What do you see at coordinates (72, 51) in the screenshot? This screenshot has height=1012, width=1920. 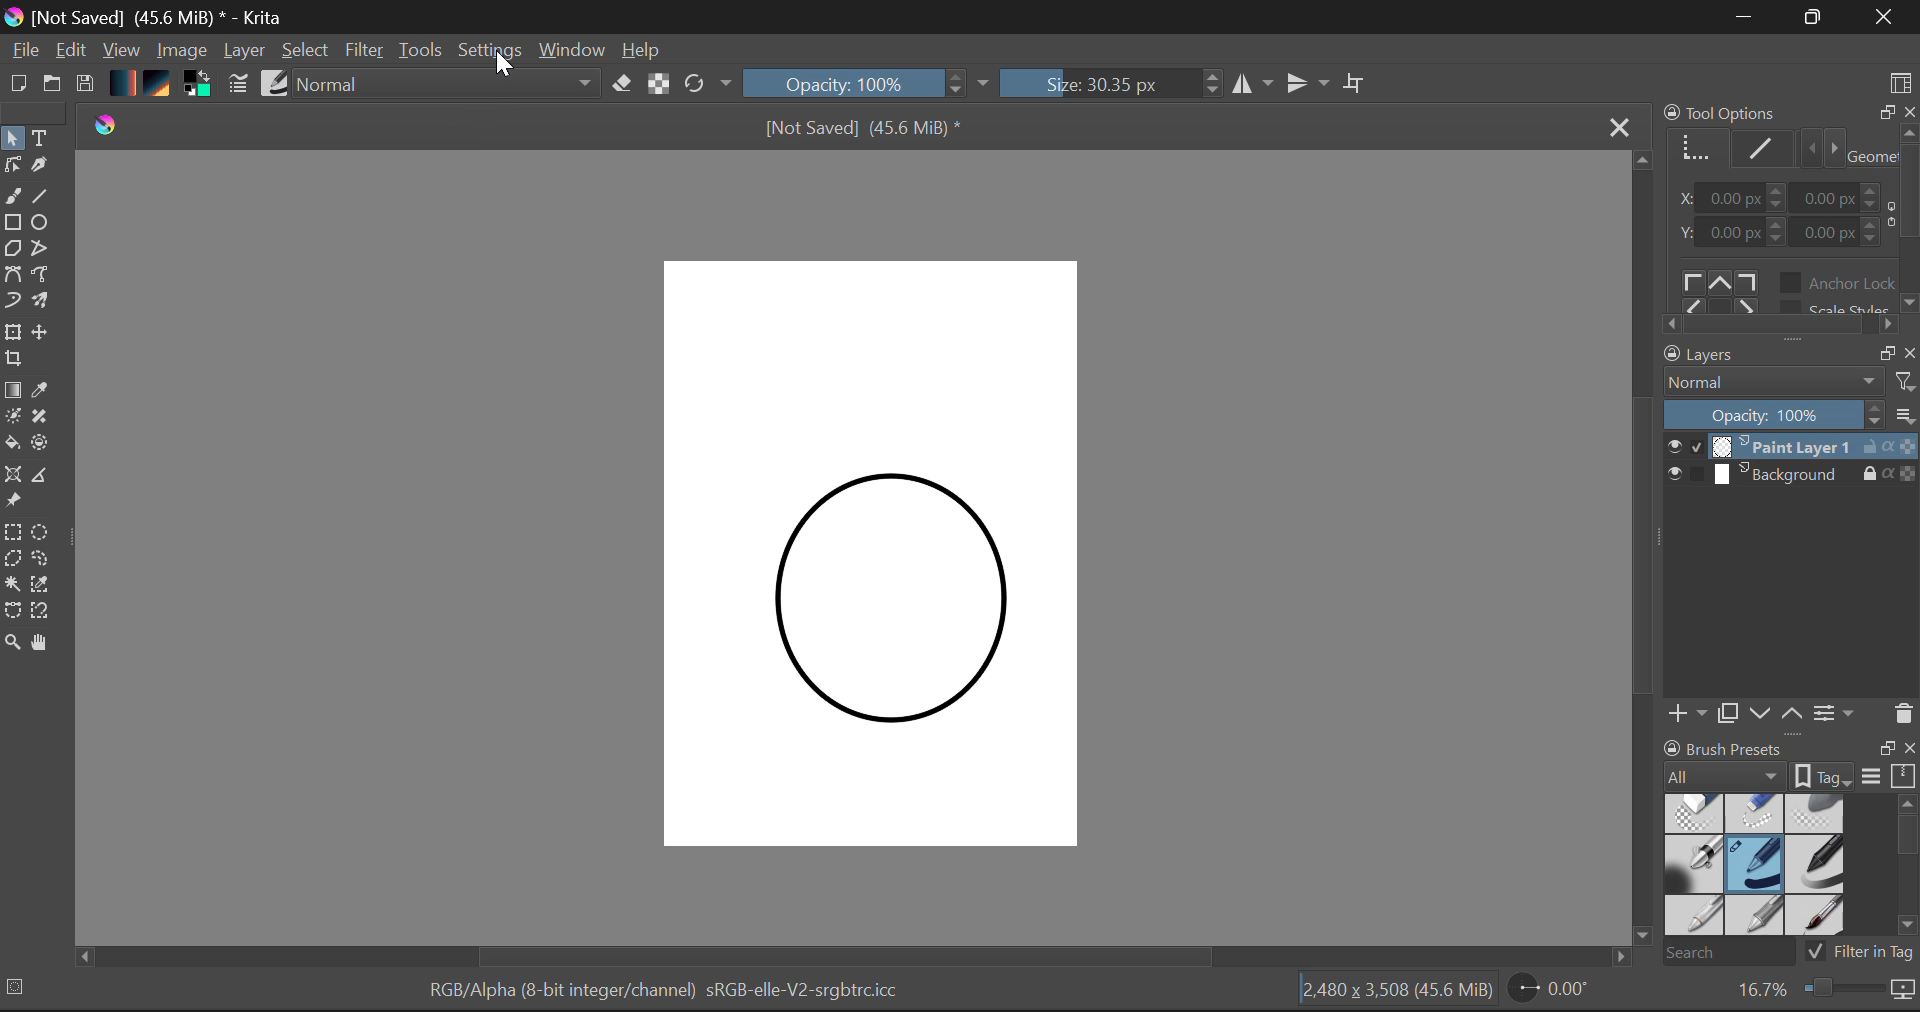 I see `Edit` at bounding box center [72, 51].